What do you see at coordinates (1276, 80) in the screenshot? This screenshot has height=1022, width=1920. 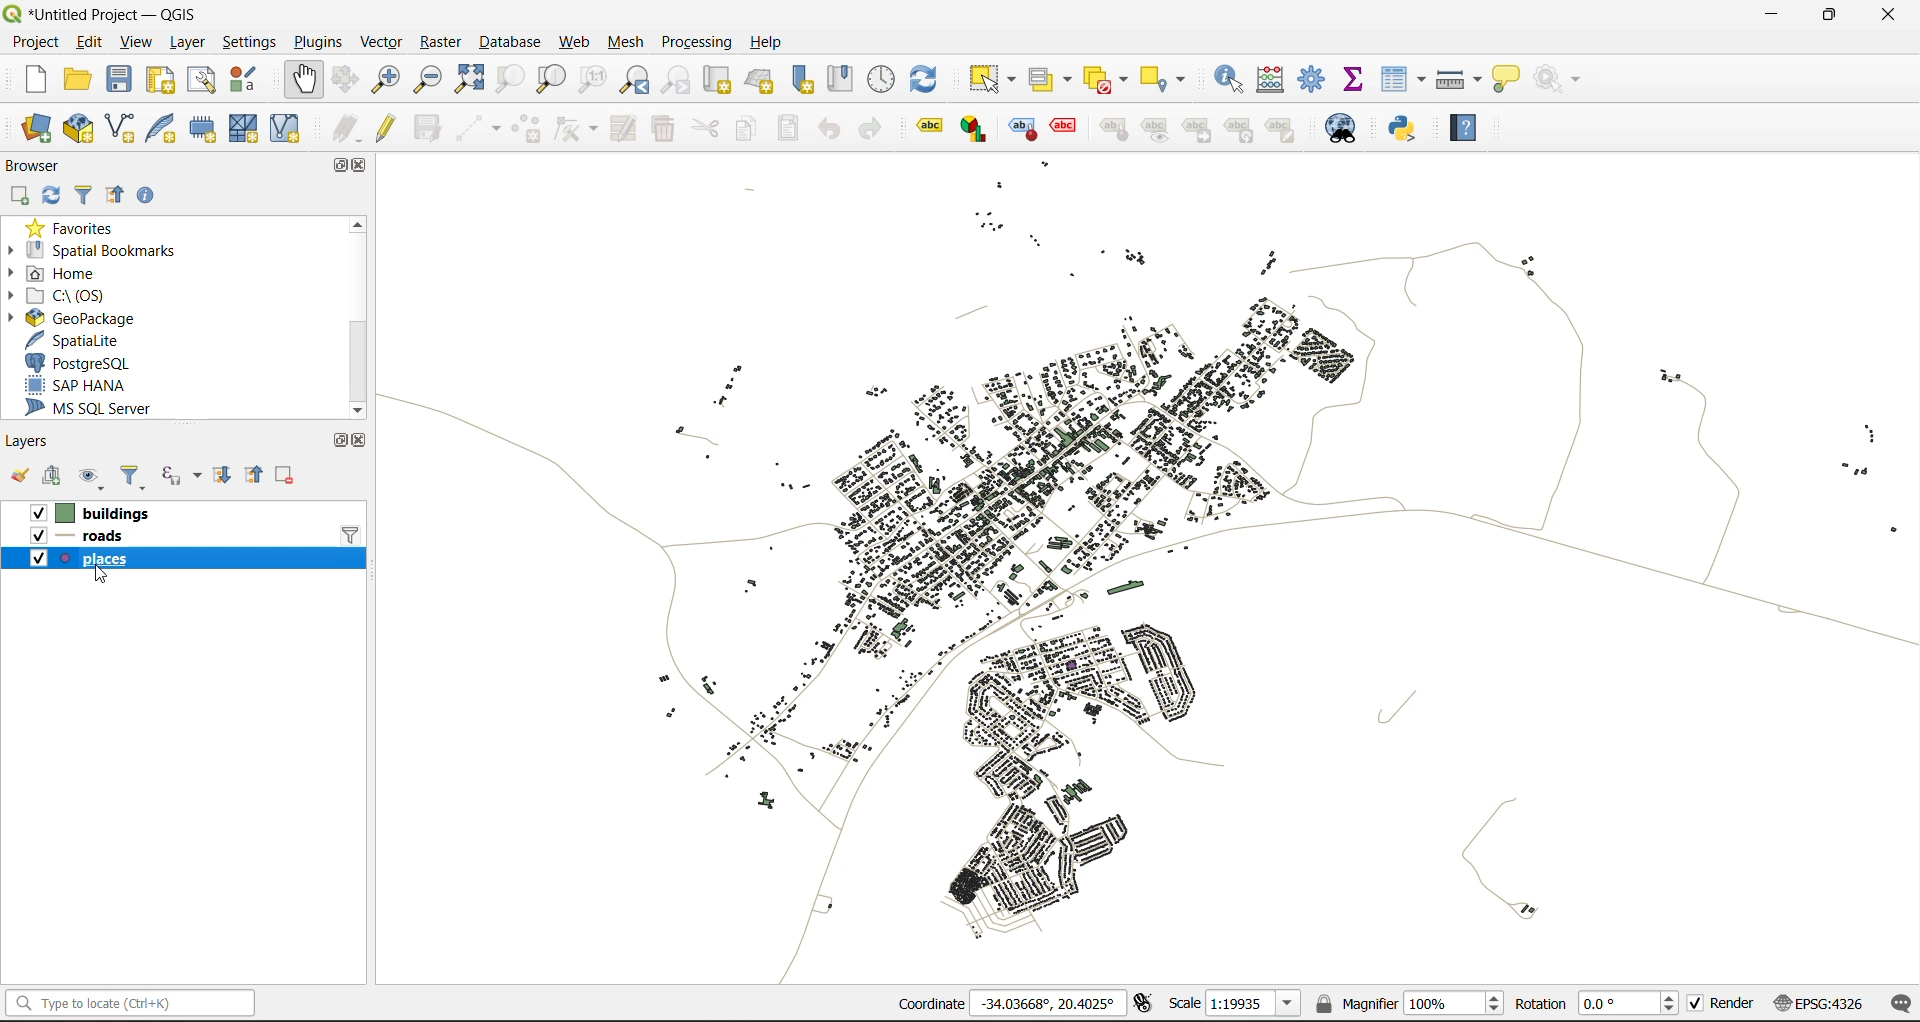 I see `calculator` at bounding box center [1276, 80].